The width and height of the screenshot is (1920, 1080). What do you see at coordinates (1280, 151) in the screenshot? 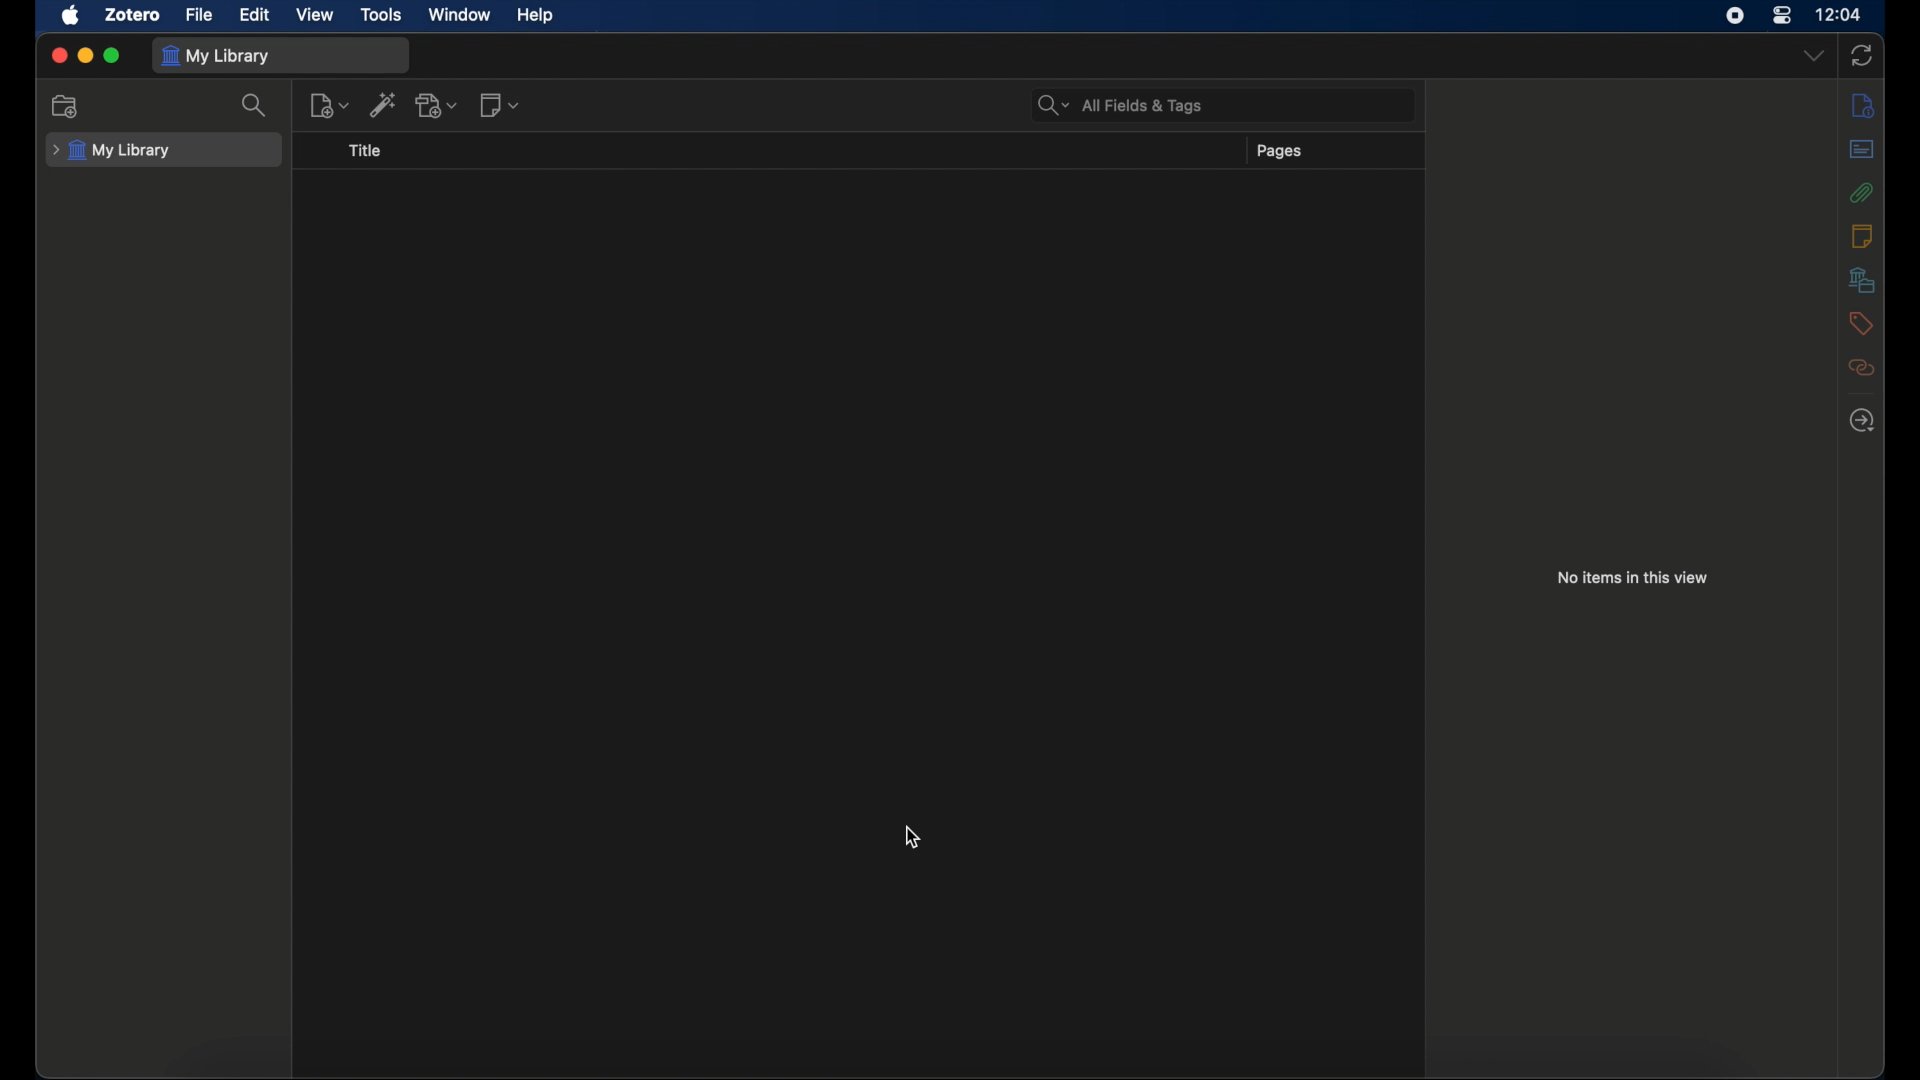
I see `pages` at bounding box center [1280, 151].